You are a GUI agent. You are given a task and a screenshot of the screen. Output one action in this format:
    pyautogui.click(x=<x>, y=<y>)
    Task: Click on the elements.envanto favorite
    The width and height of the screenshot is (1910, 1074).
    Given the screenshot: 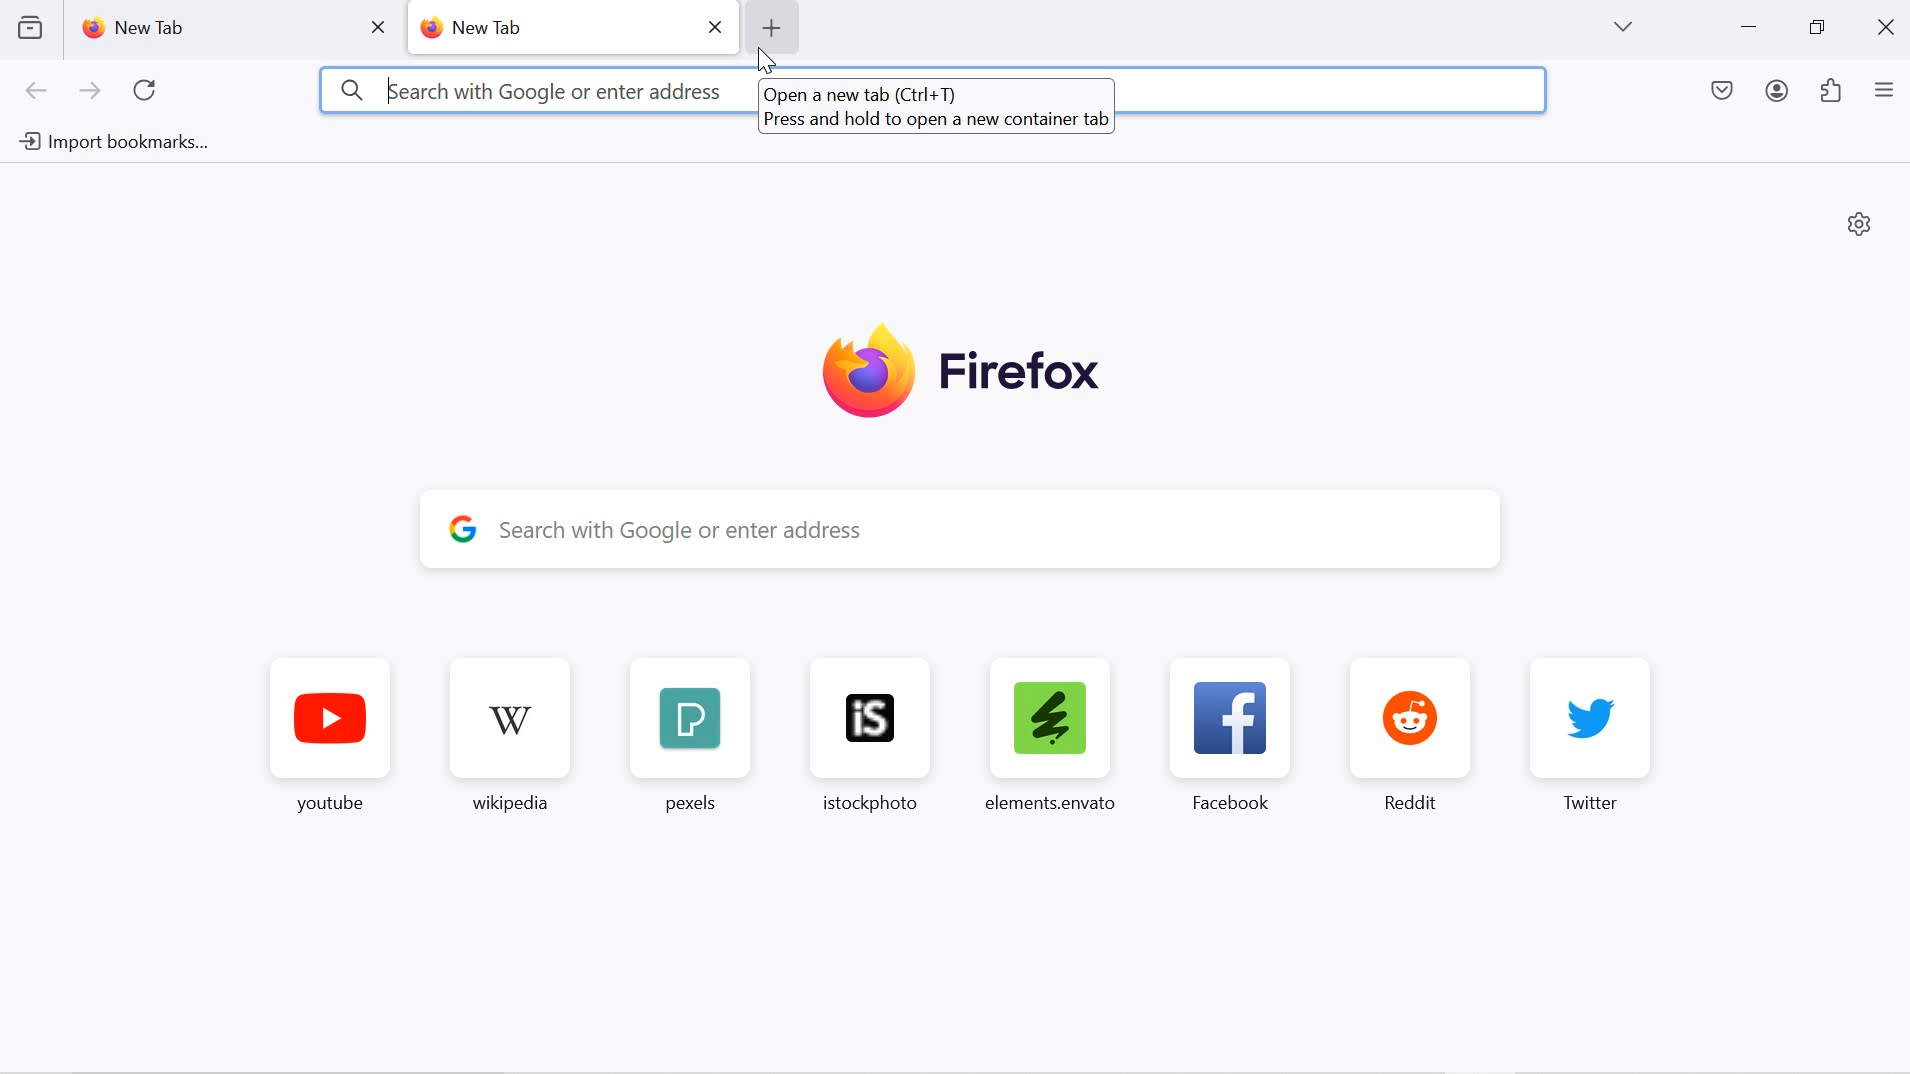 What is the action you would take?
    pyautogui.click(x=1048, y=733)
    